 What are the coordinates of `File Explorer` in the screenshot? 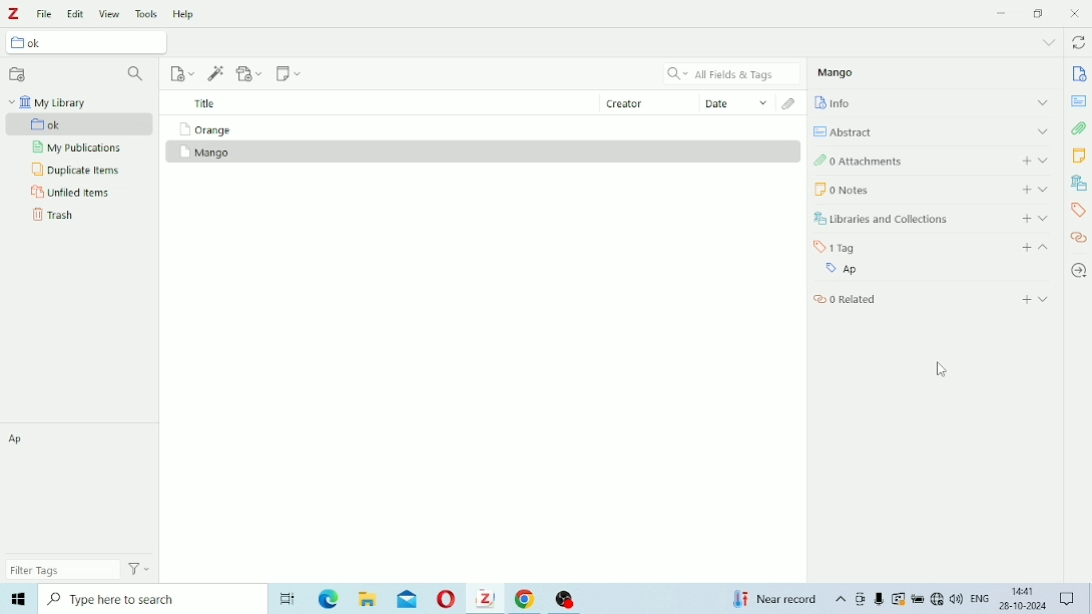 It's located at (367, 600).